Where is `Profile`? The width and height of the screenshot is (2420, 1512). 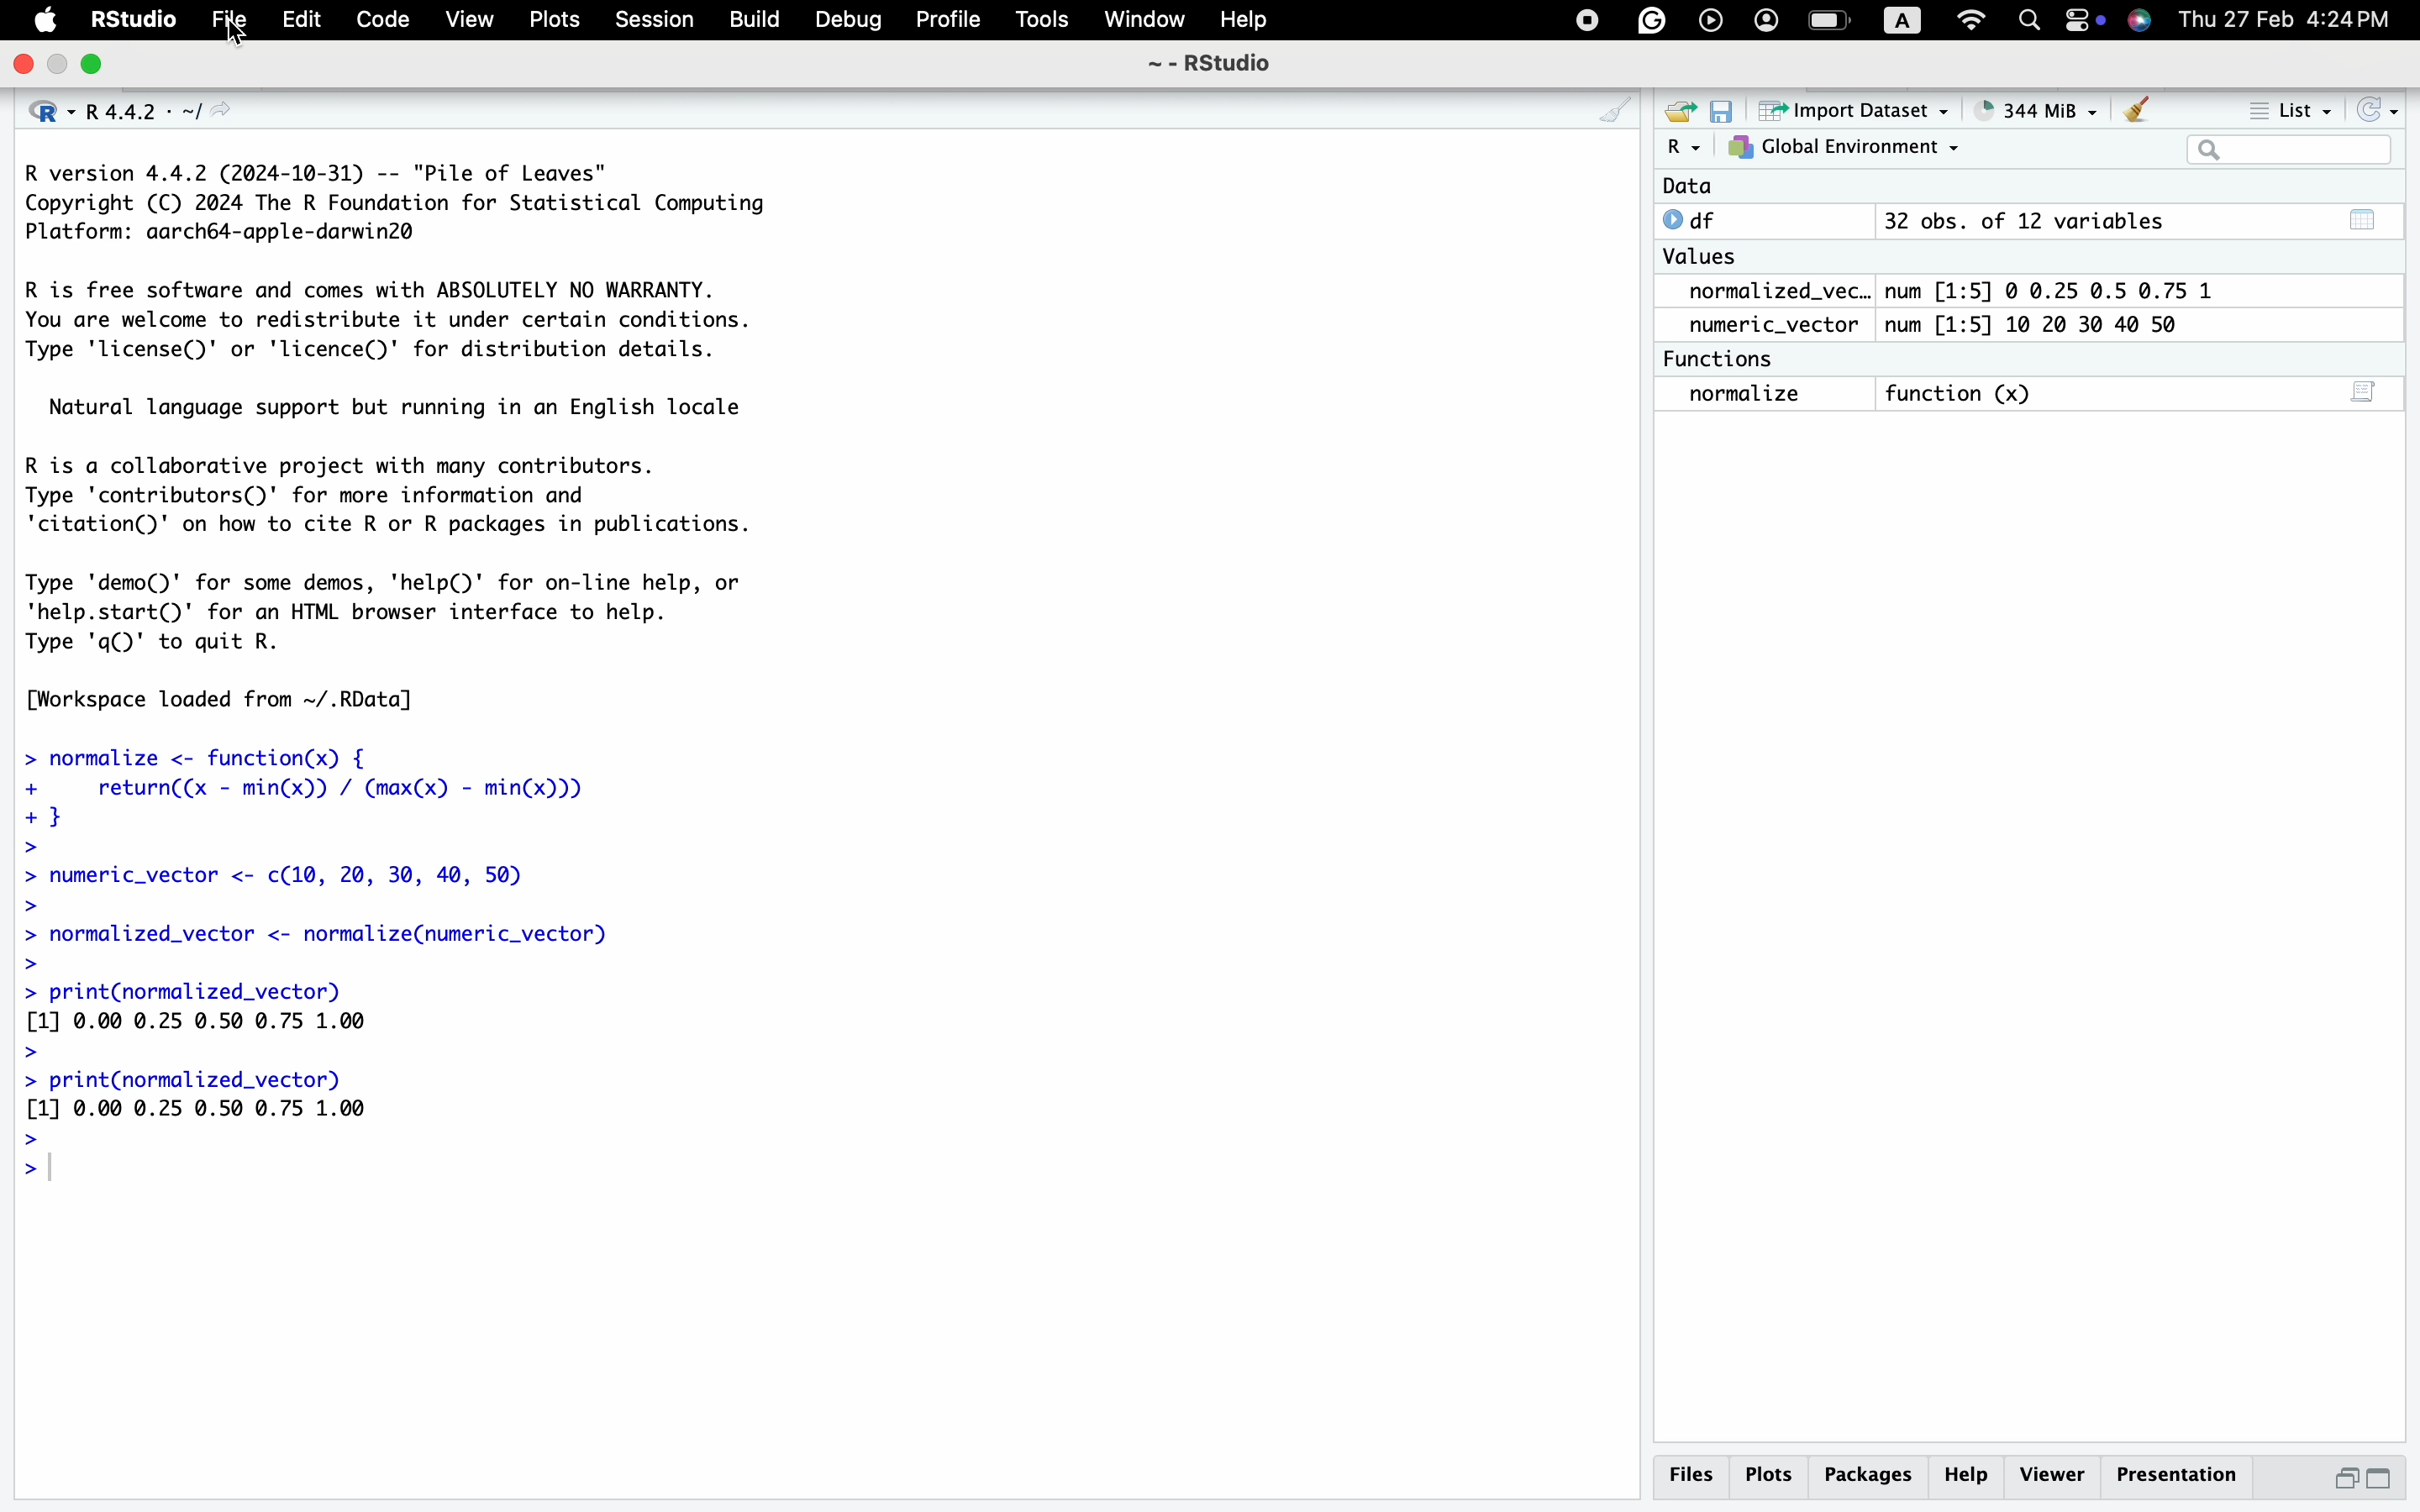 Profile is located at coordinates (946, 21).